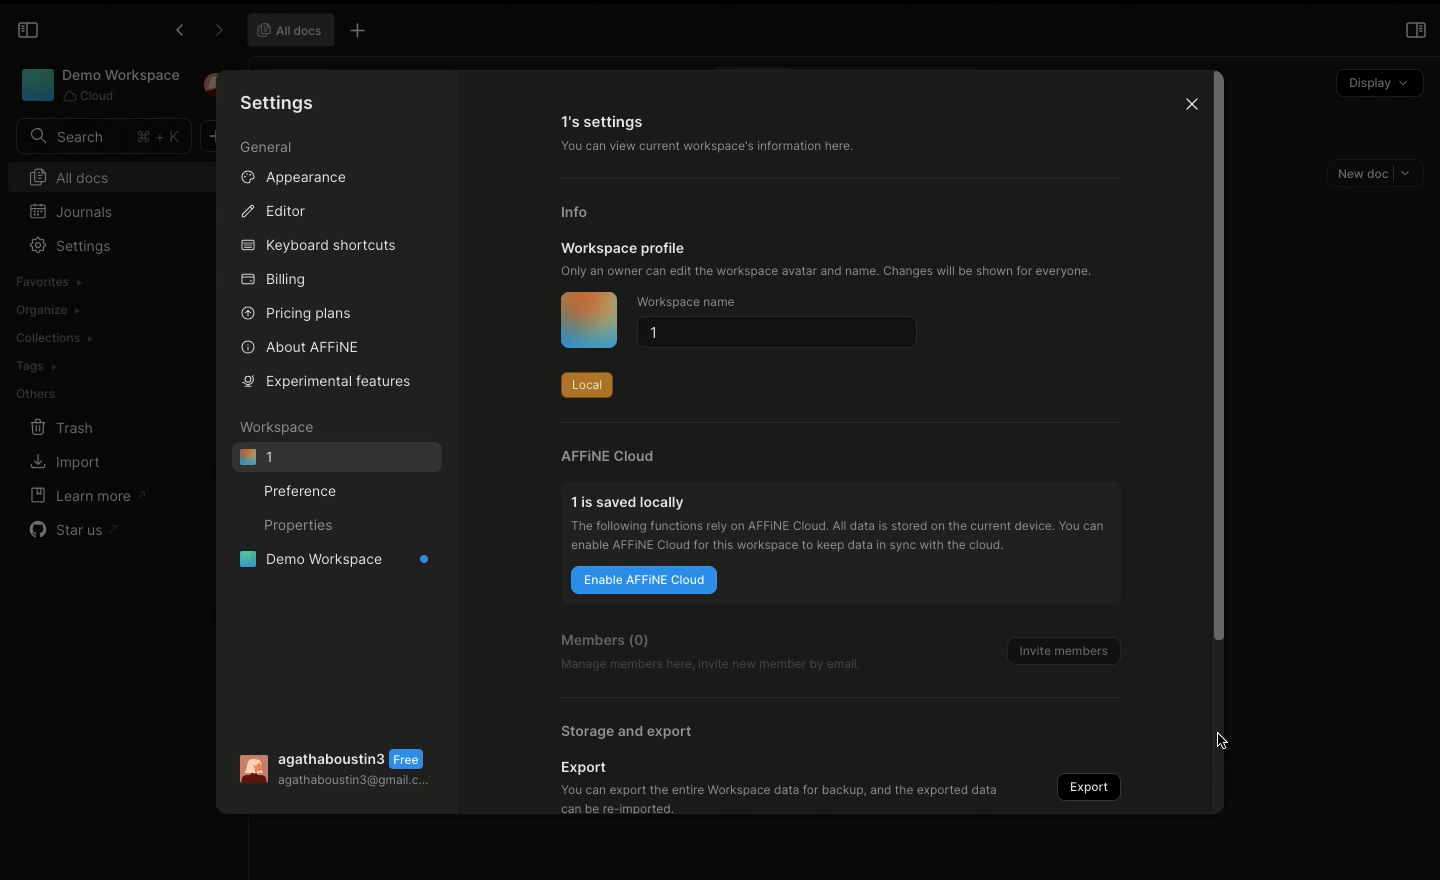 This screenshot has width=1440, height=880. I want to click on Workspace, so click(98, 85).